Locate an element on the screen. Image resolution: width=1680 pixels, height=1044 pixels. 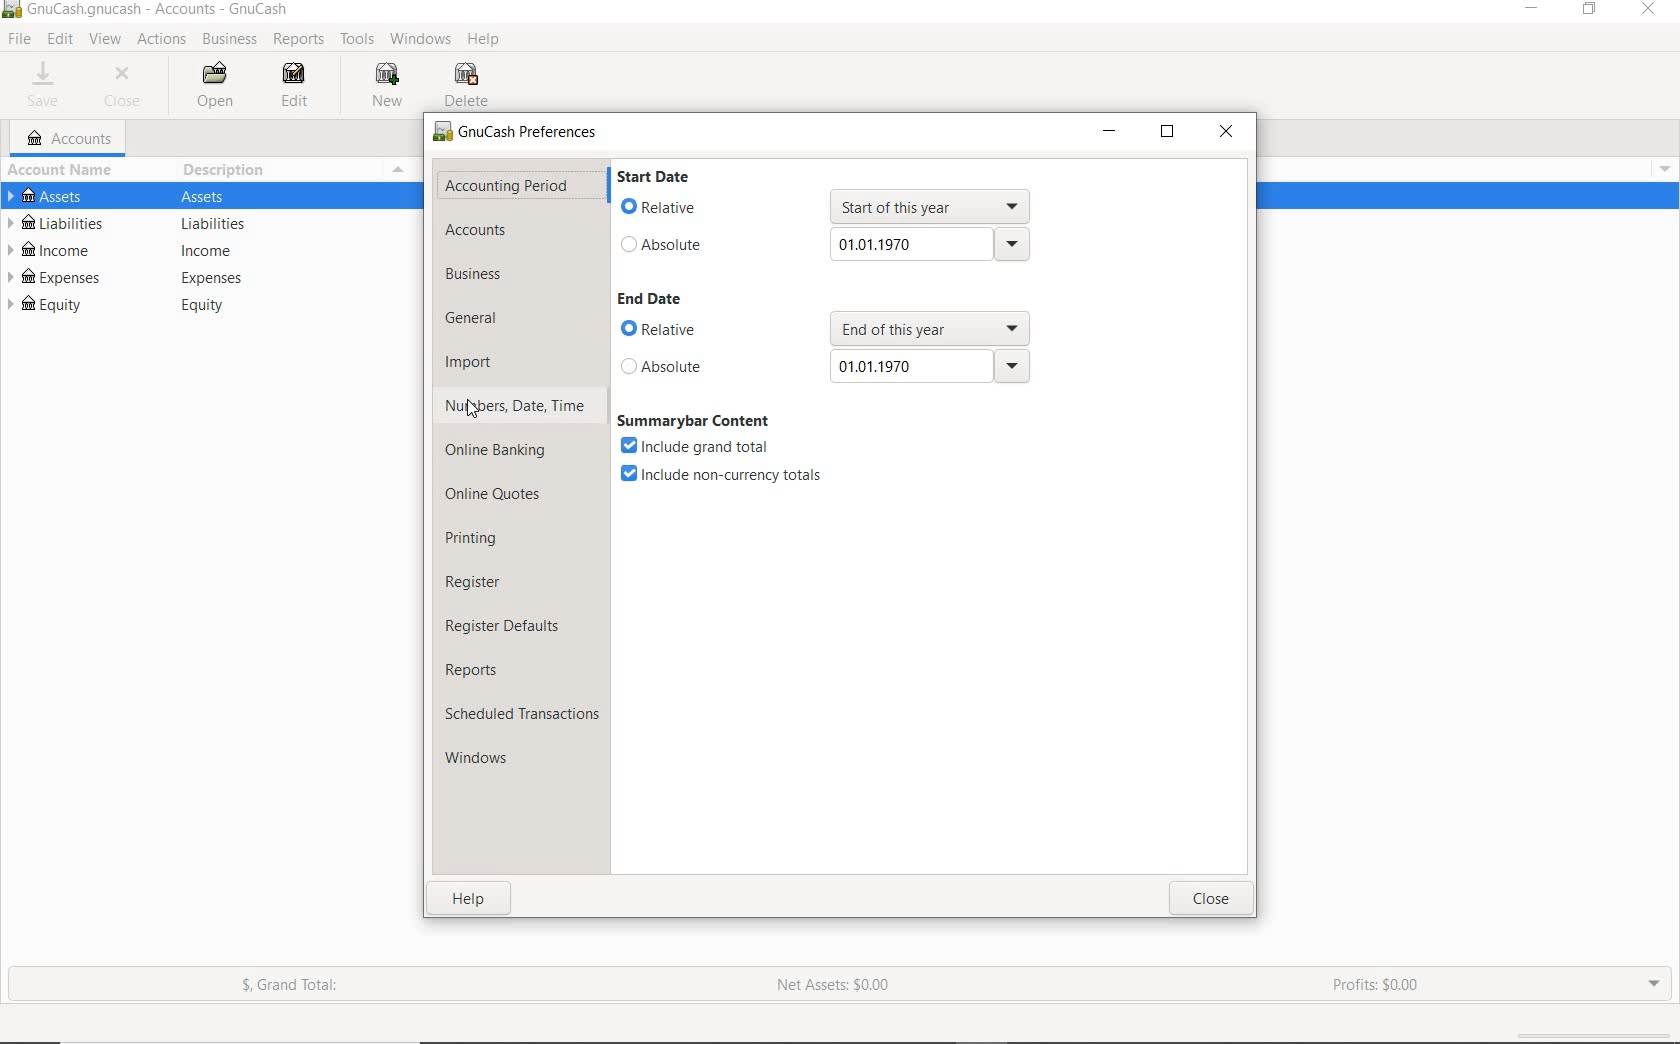
NEW is located at coordinates (385, 87).